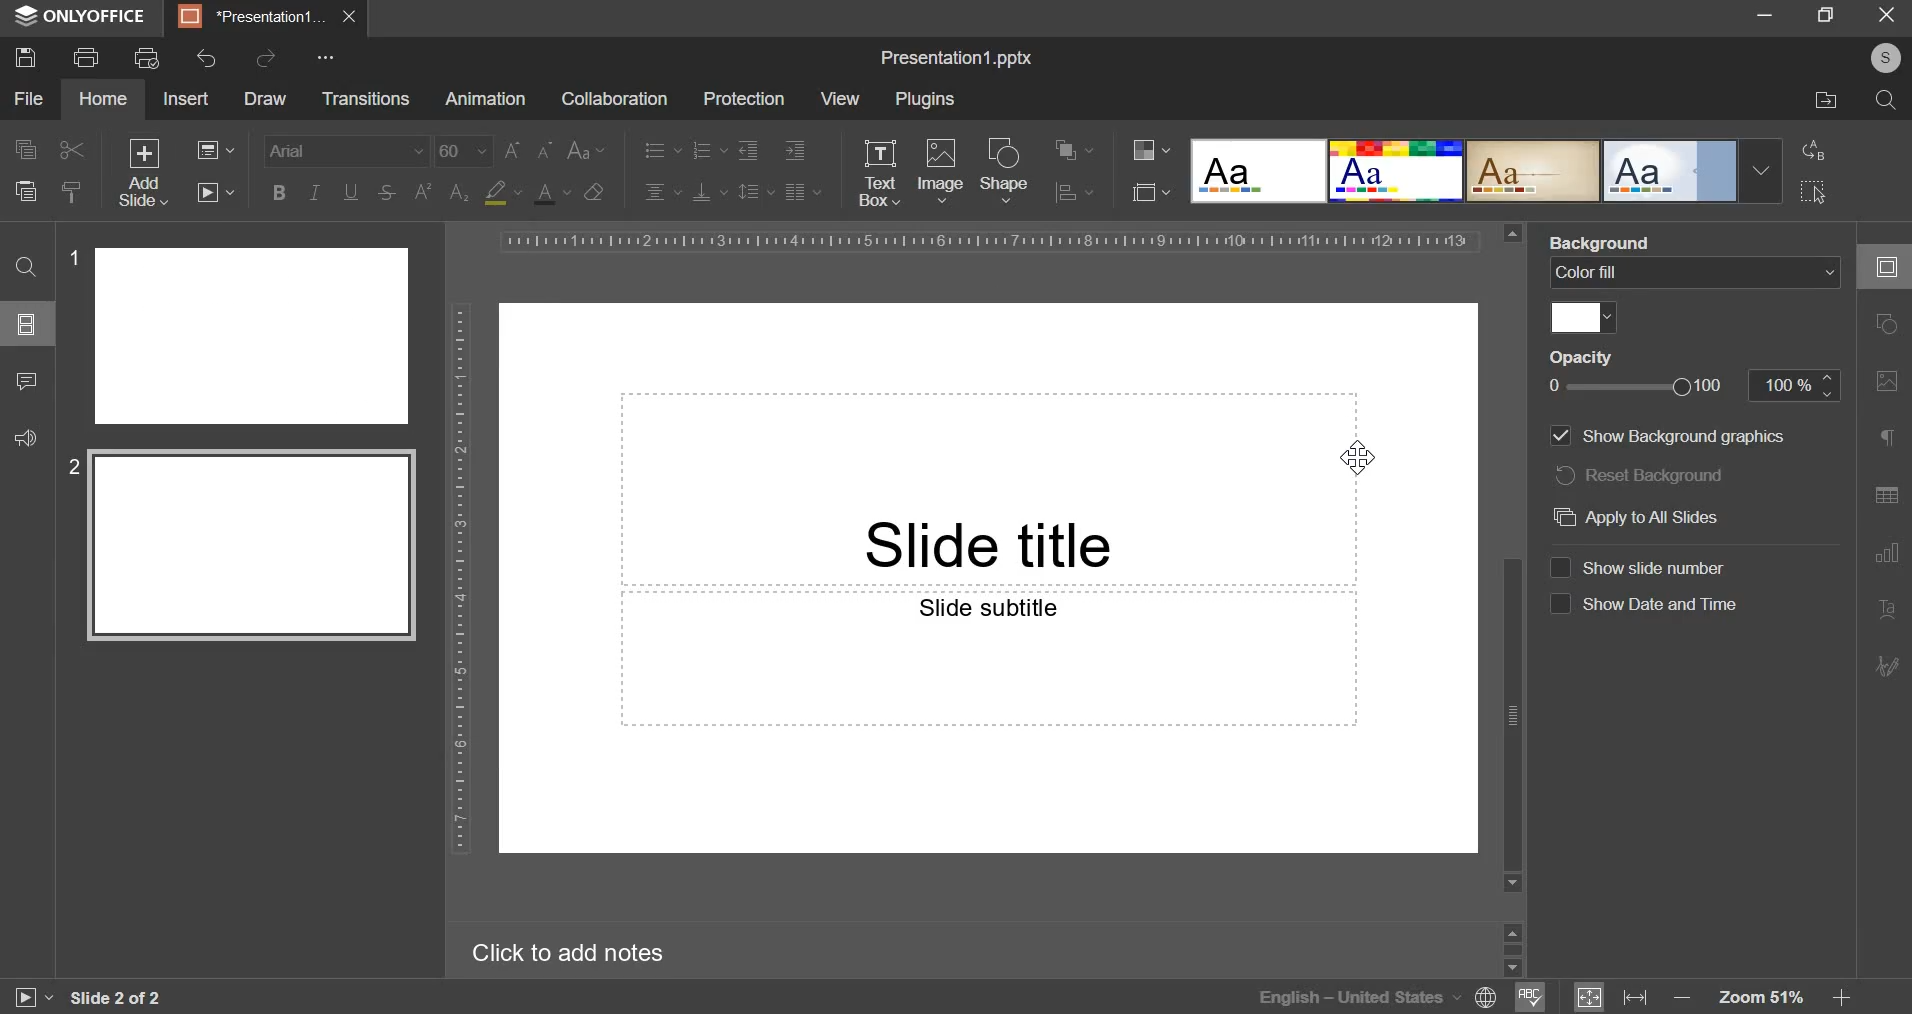 The image size is (1912, 1014). I want to click on paste, so click(24, 189).